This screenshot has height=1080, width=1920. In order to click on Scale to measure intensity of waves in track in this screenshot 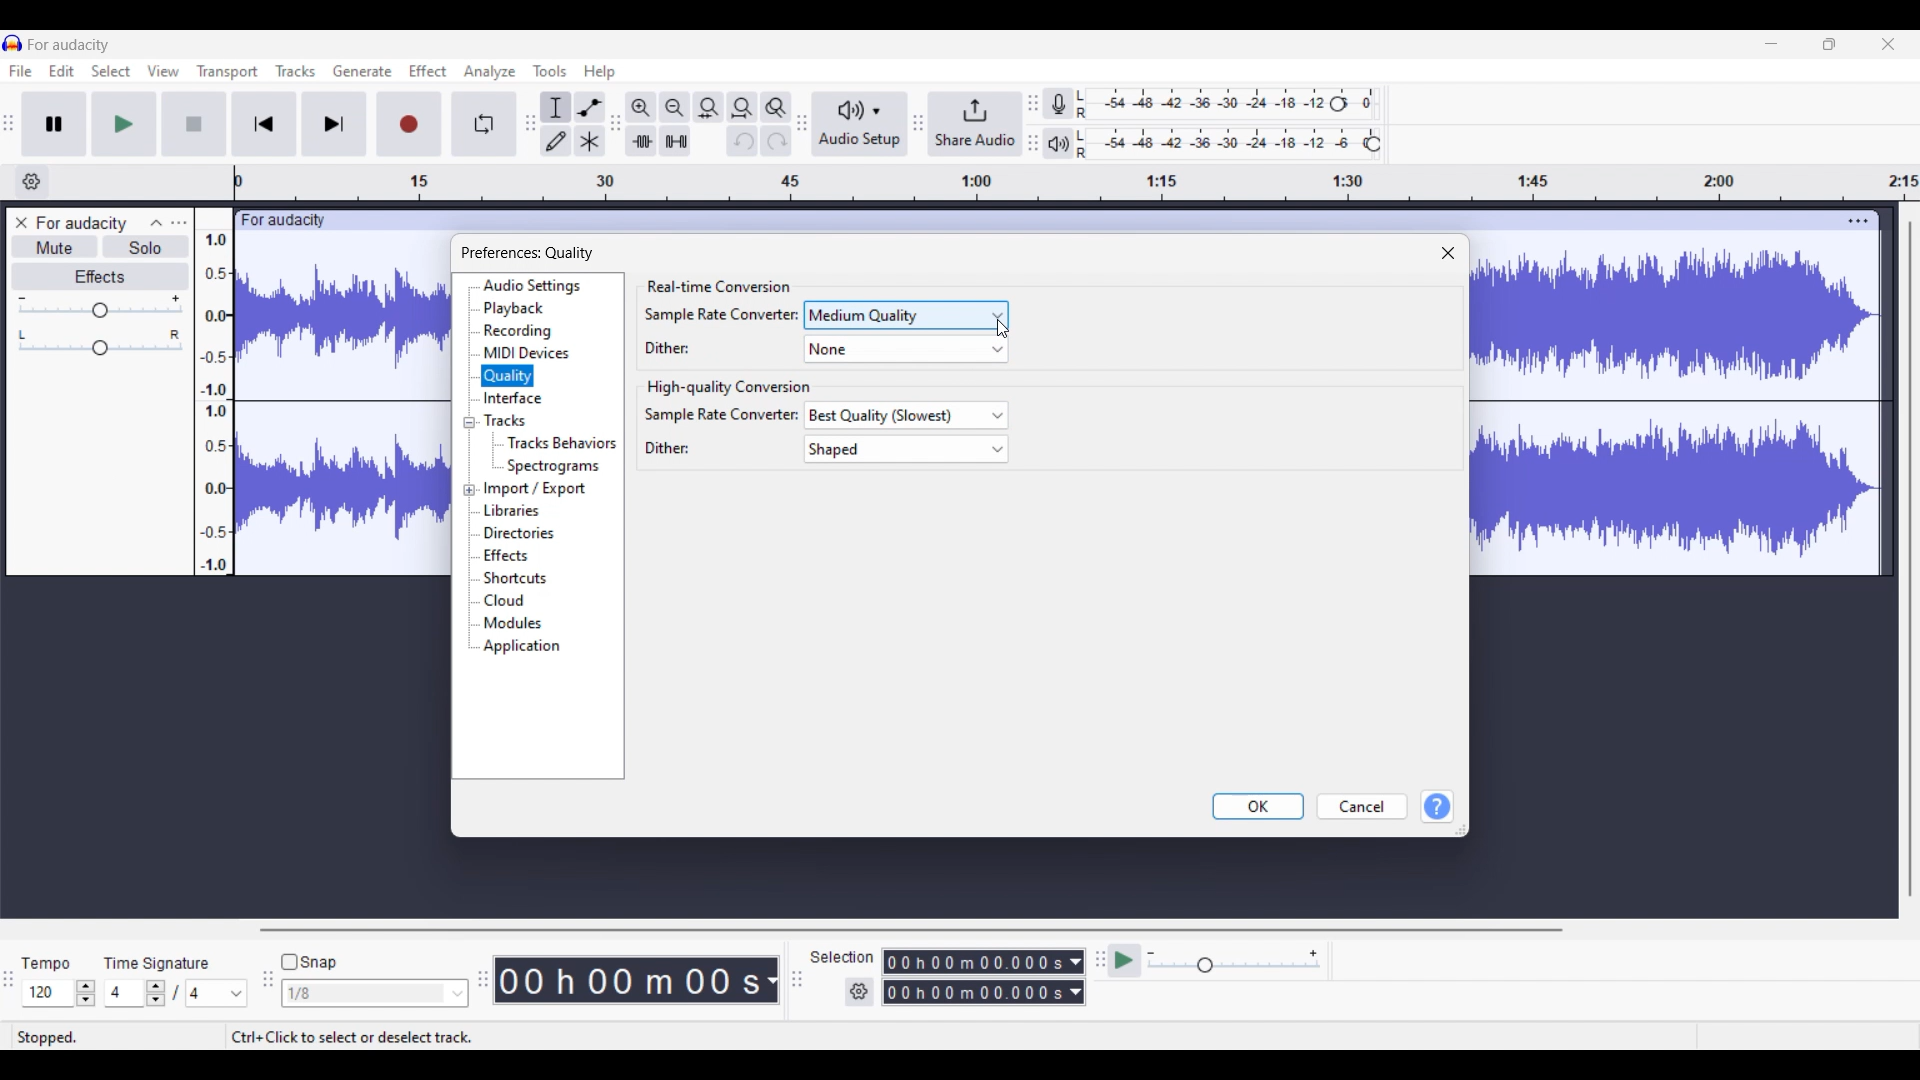, I will do `click(213, 391)`.